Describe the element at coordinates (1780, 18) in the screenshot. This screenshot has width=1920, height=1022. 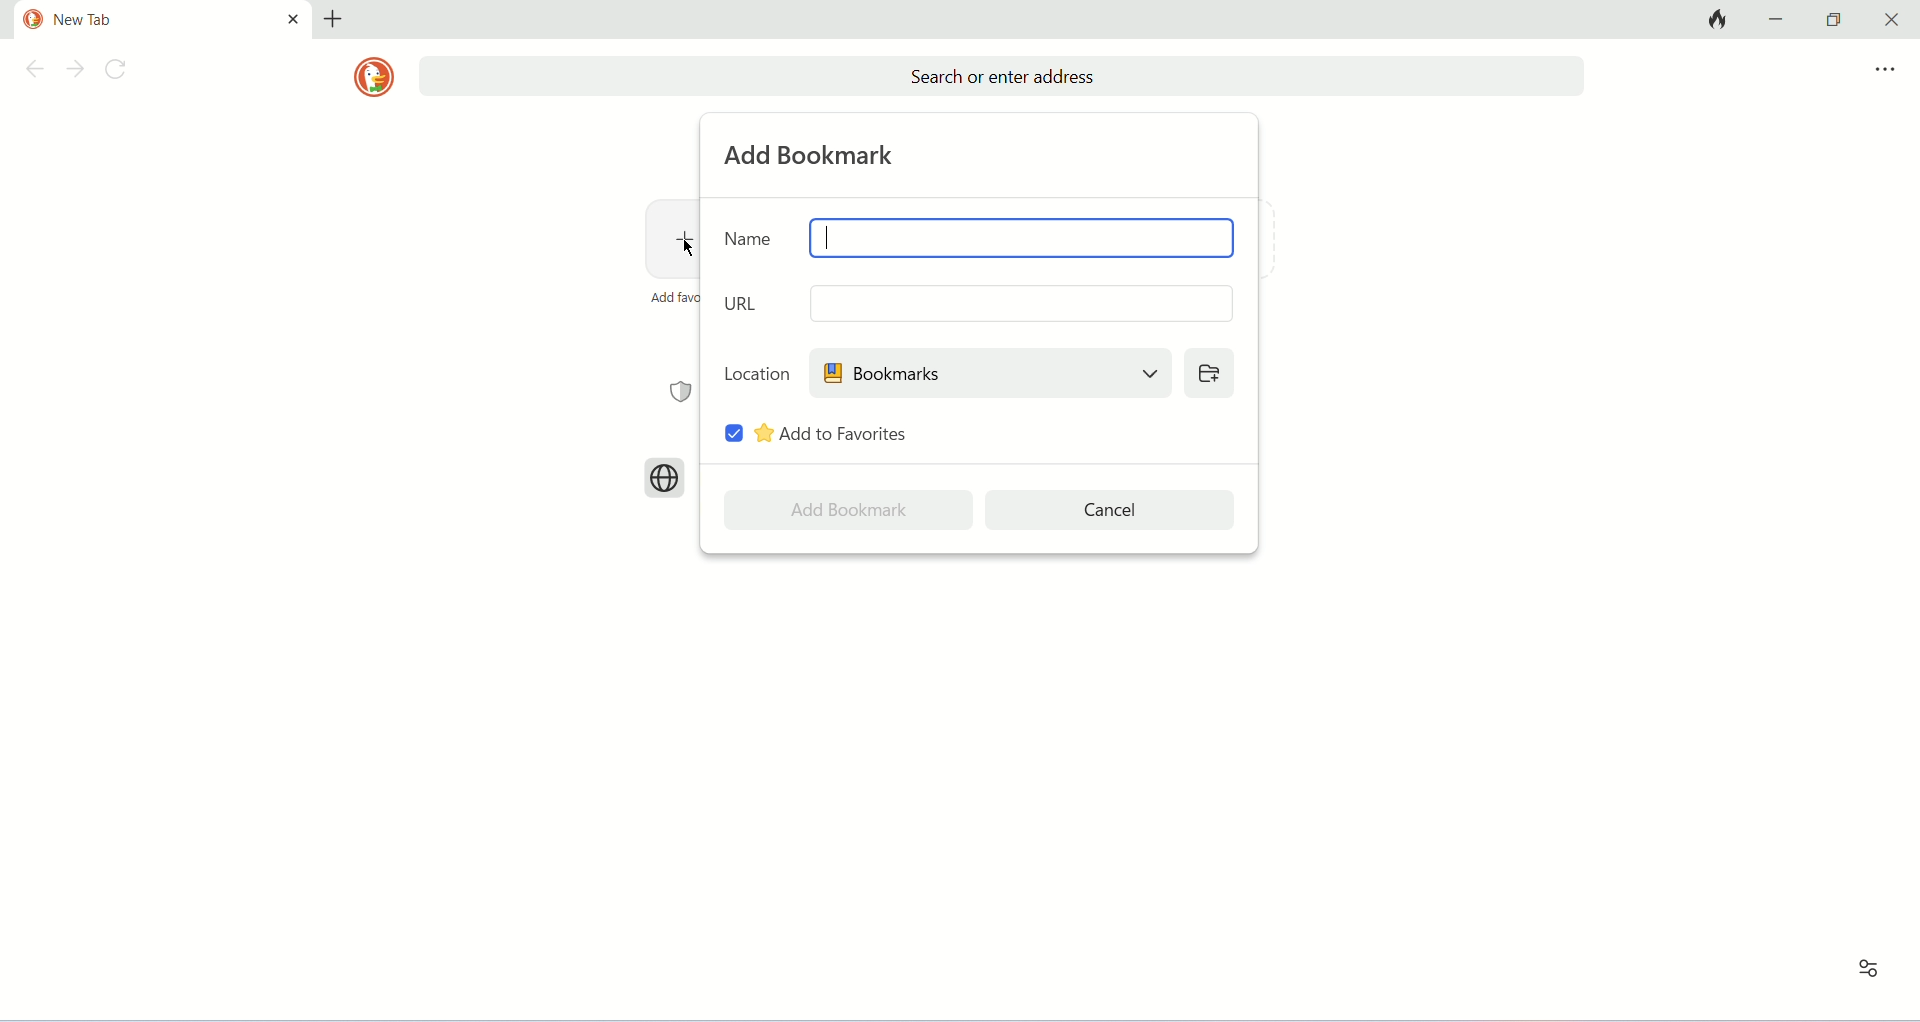
I see `minimize` at that location.